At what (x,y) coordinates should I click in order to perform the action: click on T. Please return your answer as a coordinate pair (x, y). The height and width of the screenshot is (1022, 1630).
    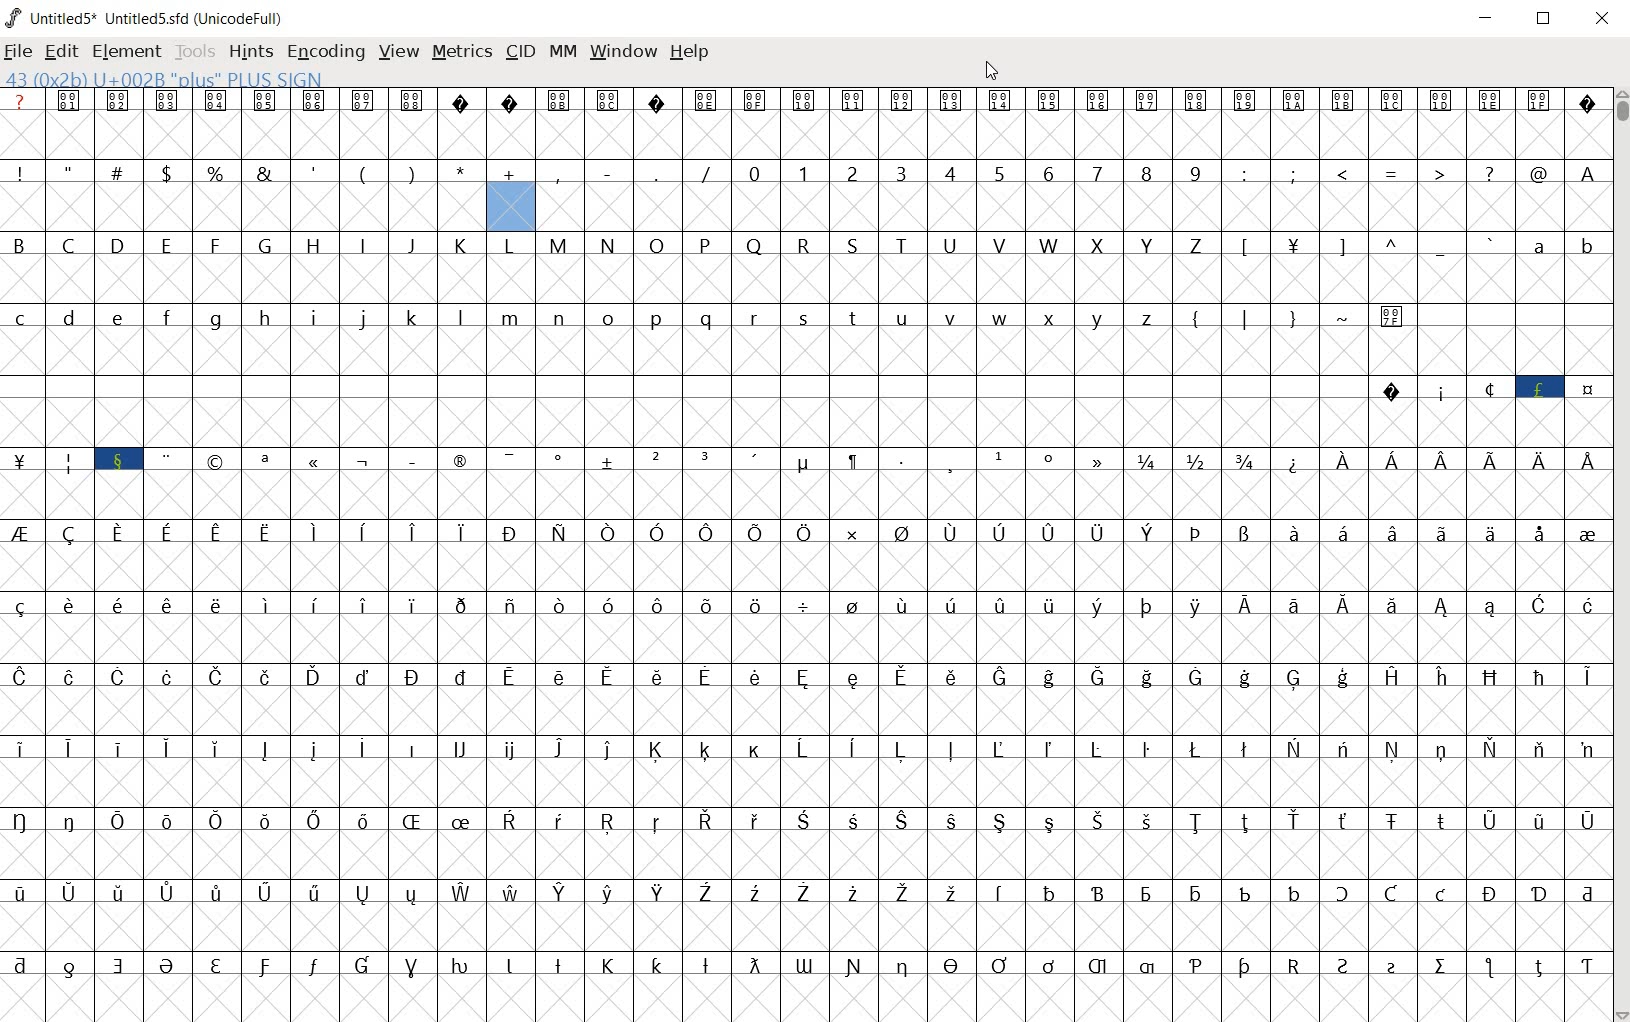
    Looking at the image, I should click on (1294, 268).